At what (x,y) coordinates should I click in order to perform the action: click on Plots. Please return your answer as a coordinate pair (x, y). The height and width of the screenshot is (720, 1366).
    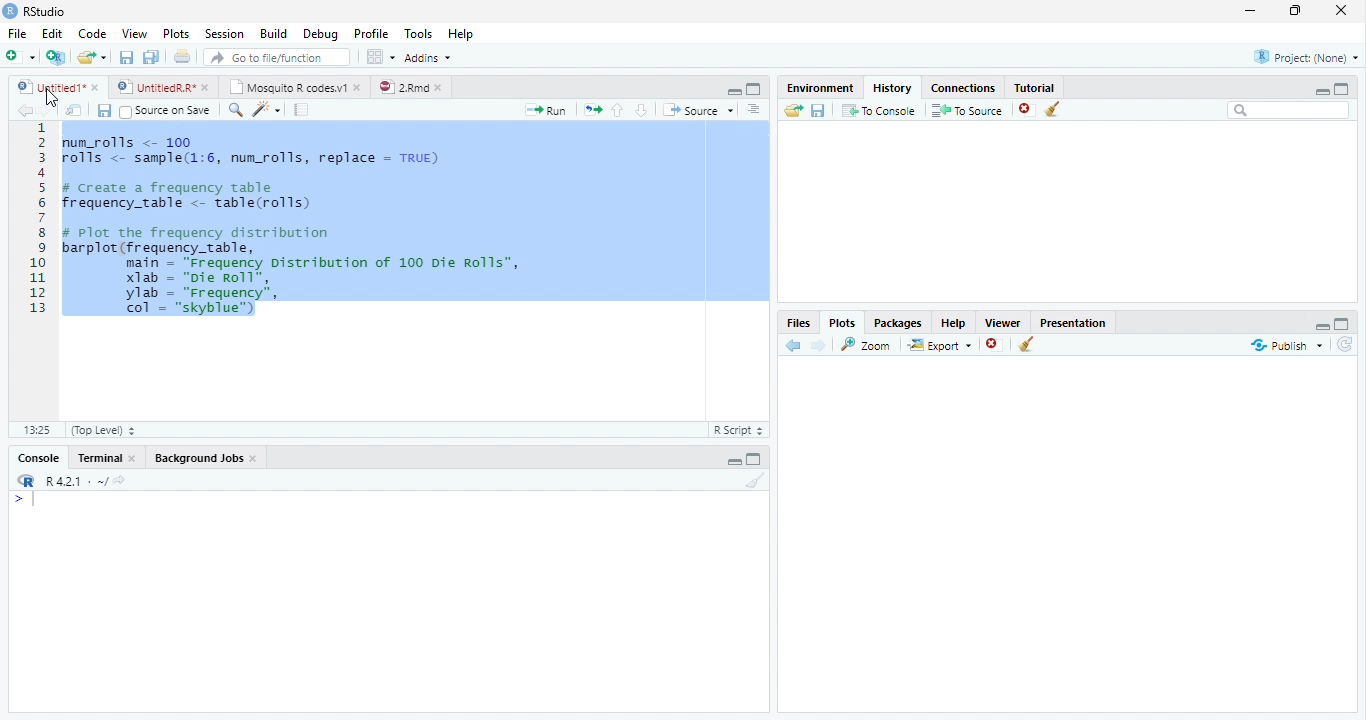
    Looking at the image, I should click on (177, 32).